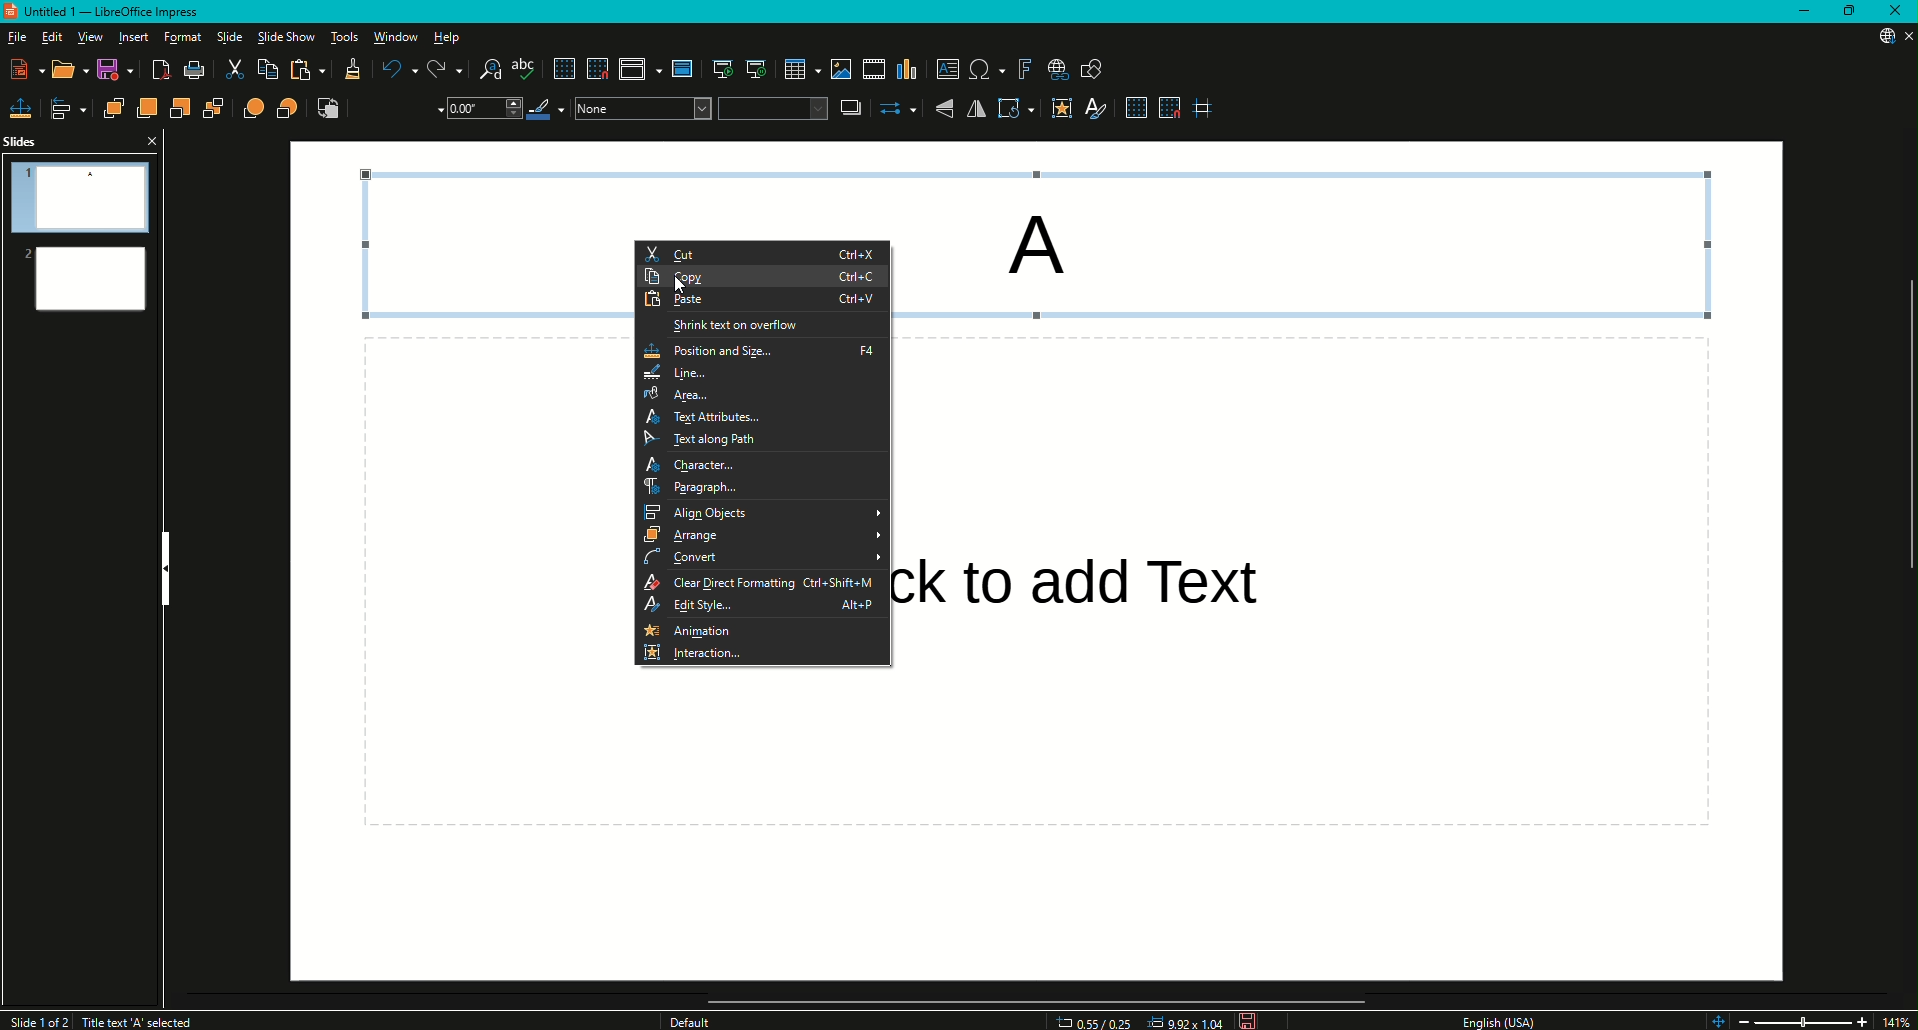  What do you see at coordinates (764, 582) in the screenshot?
I see `Clear Direct Formatting` at bounding box center [764, 582].